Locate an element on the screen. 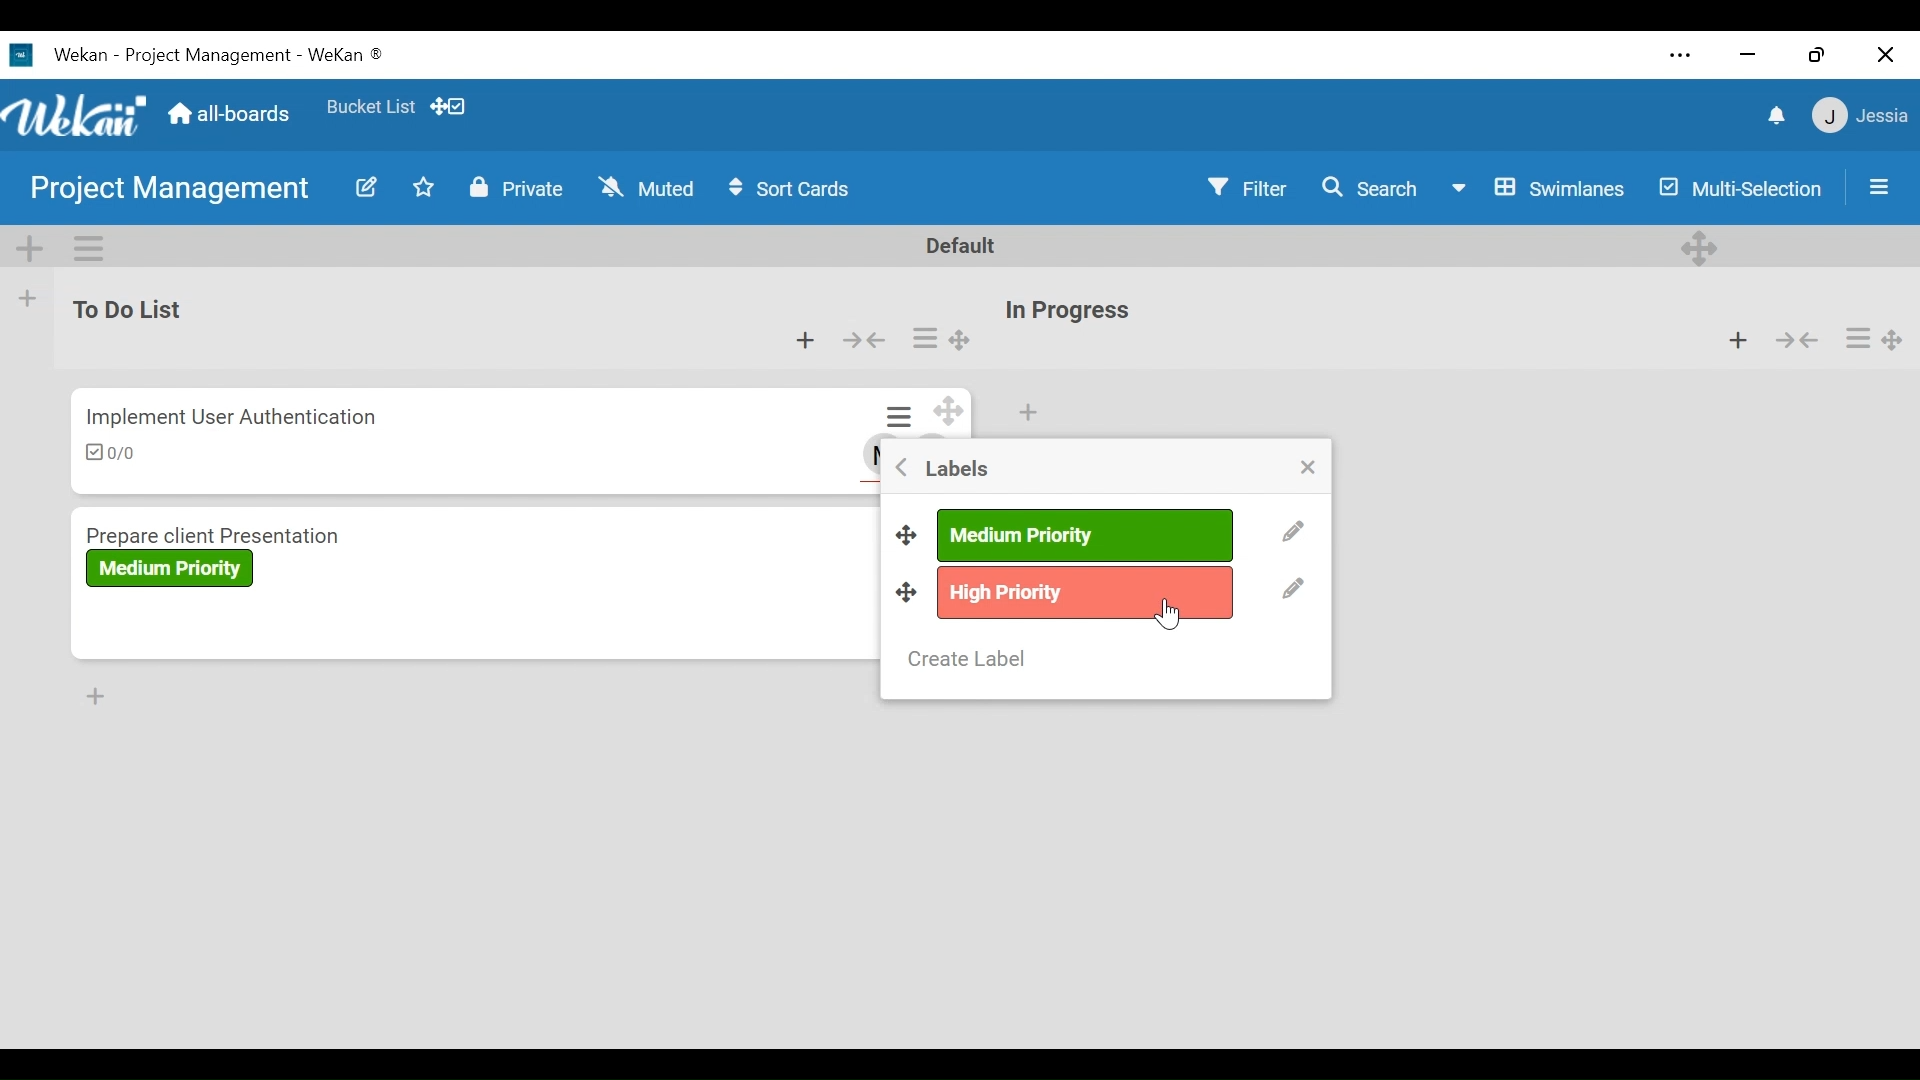 Image resolution: width=1920 pixels, height=1080 pixels. Sort Cards is located at coordinates (794, 188).